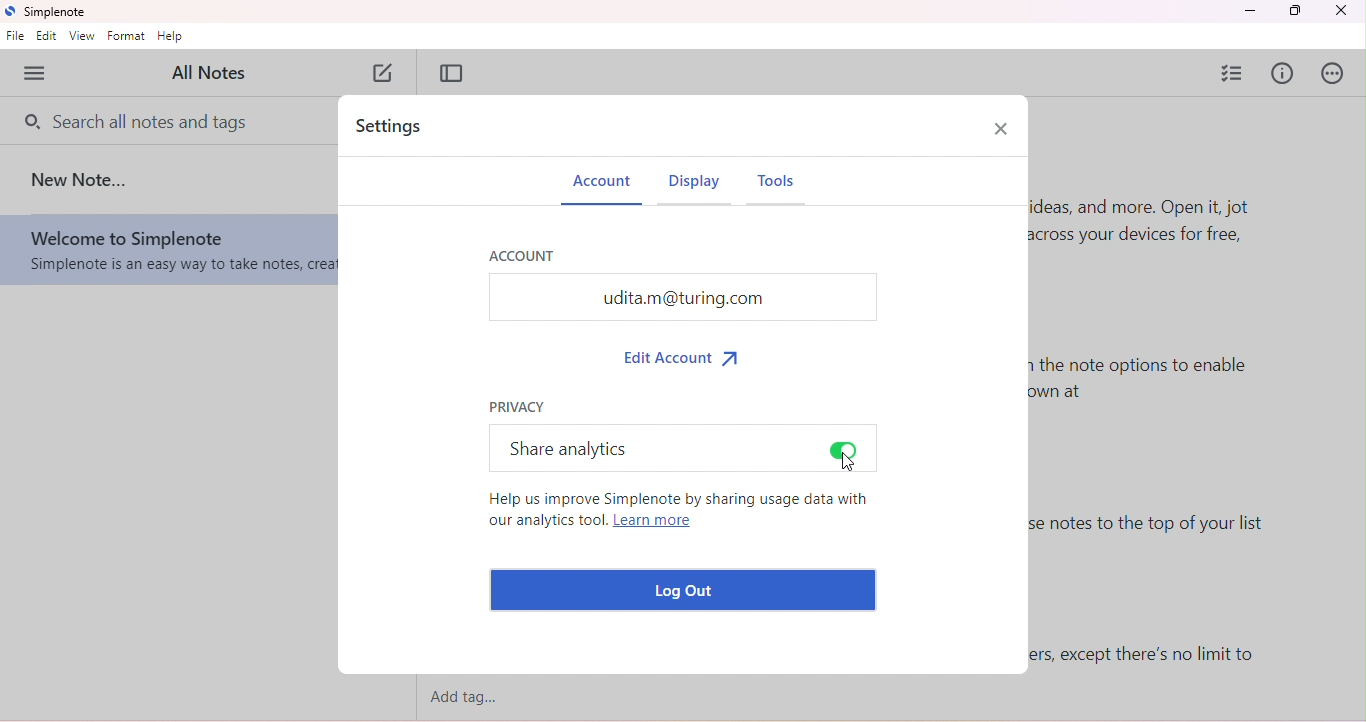 This screenshot has width=1366, height=722. Describe the element at coordinates (1234, 72) in the screenshot. I see `insert checklist` at that location.